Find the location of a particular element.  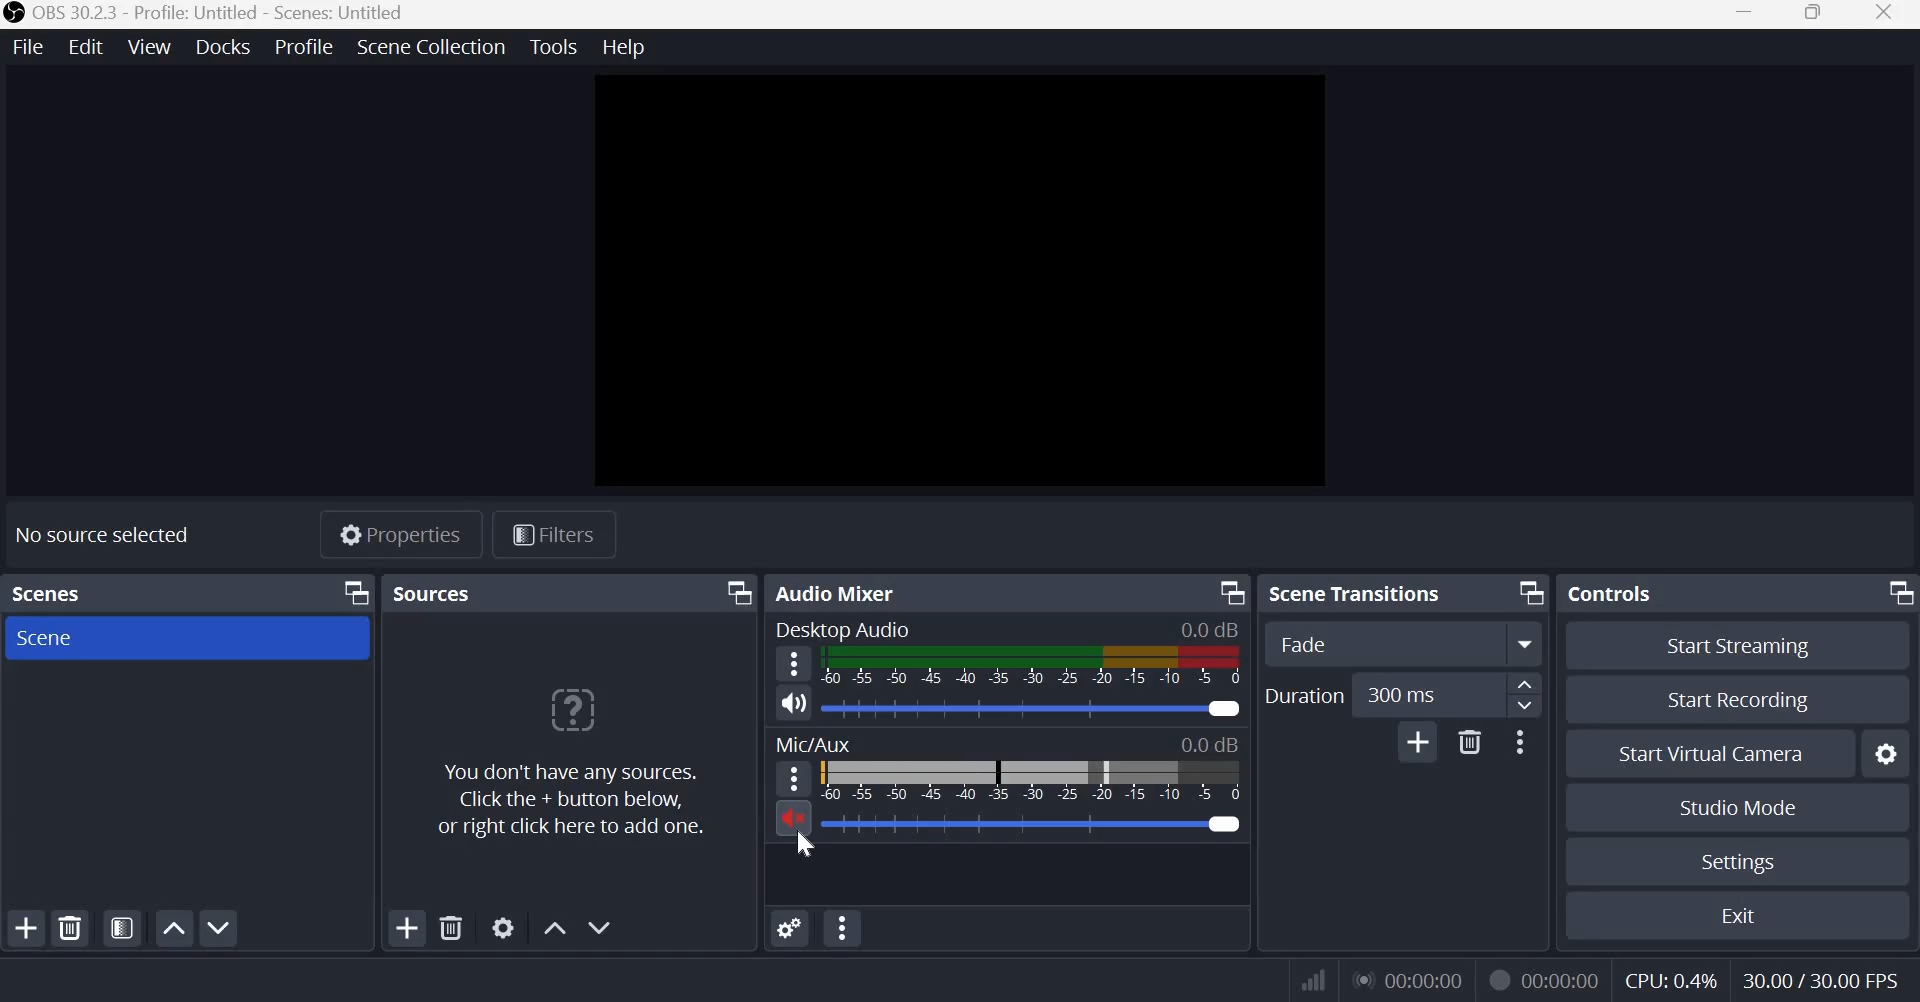

View is located at coordinates (151, 48).